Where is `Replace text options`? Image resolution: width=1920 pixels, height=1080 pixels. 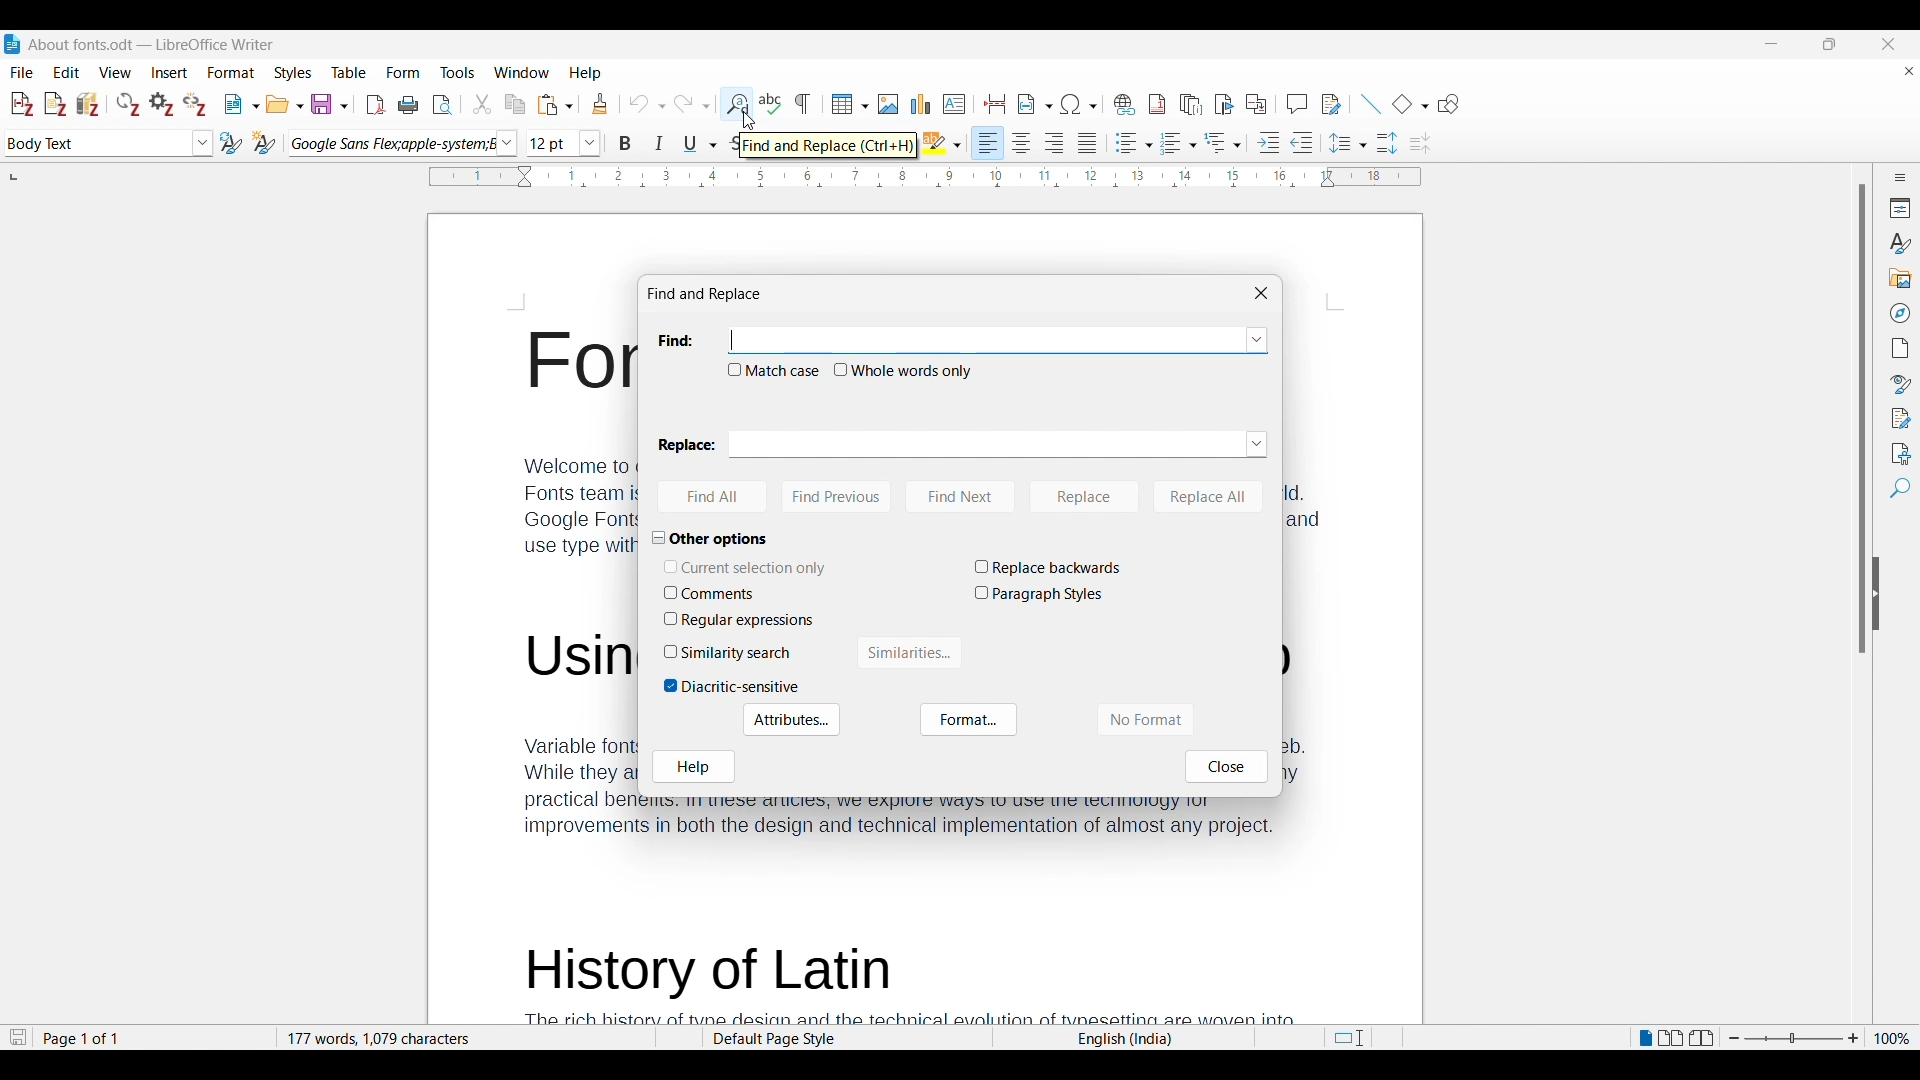
Replace text options is located at coordinates (1256, 444).